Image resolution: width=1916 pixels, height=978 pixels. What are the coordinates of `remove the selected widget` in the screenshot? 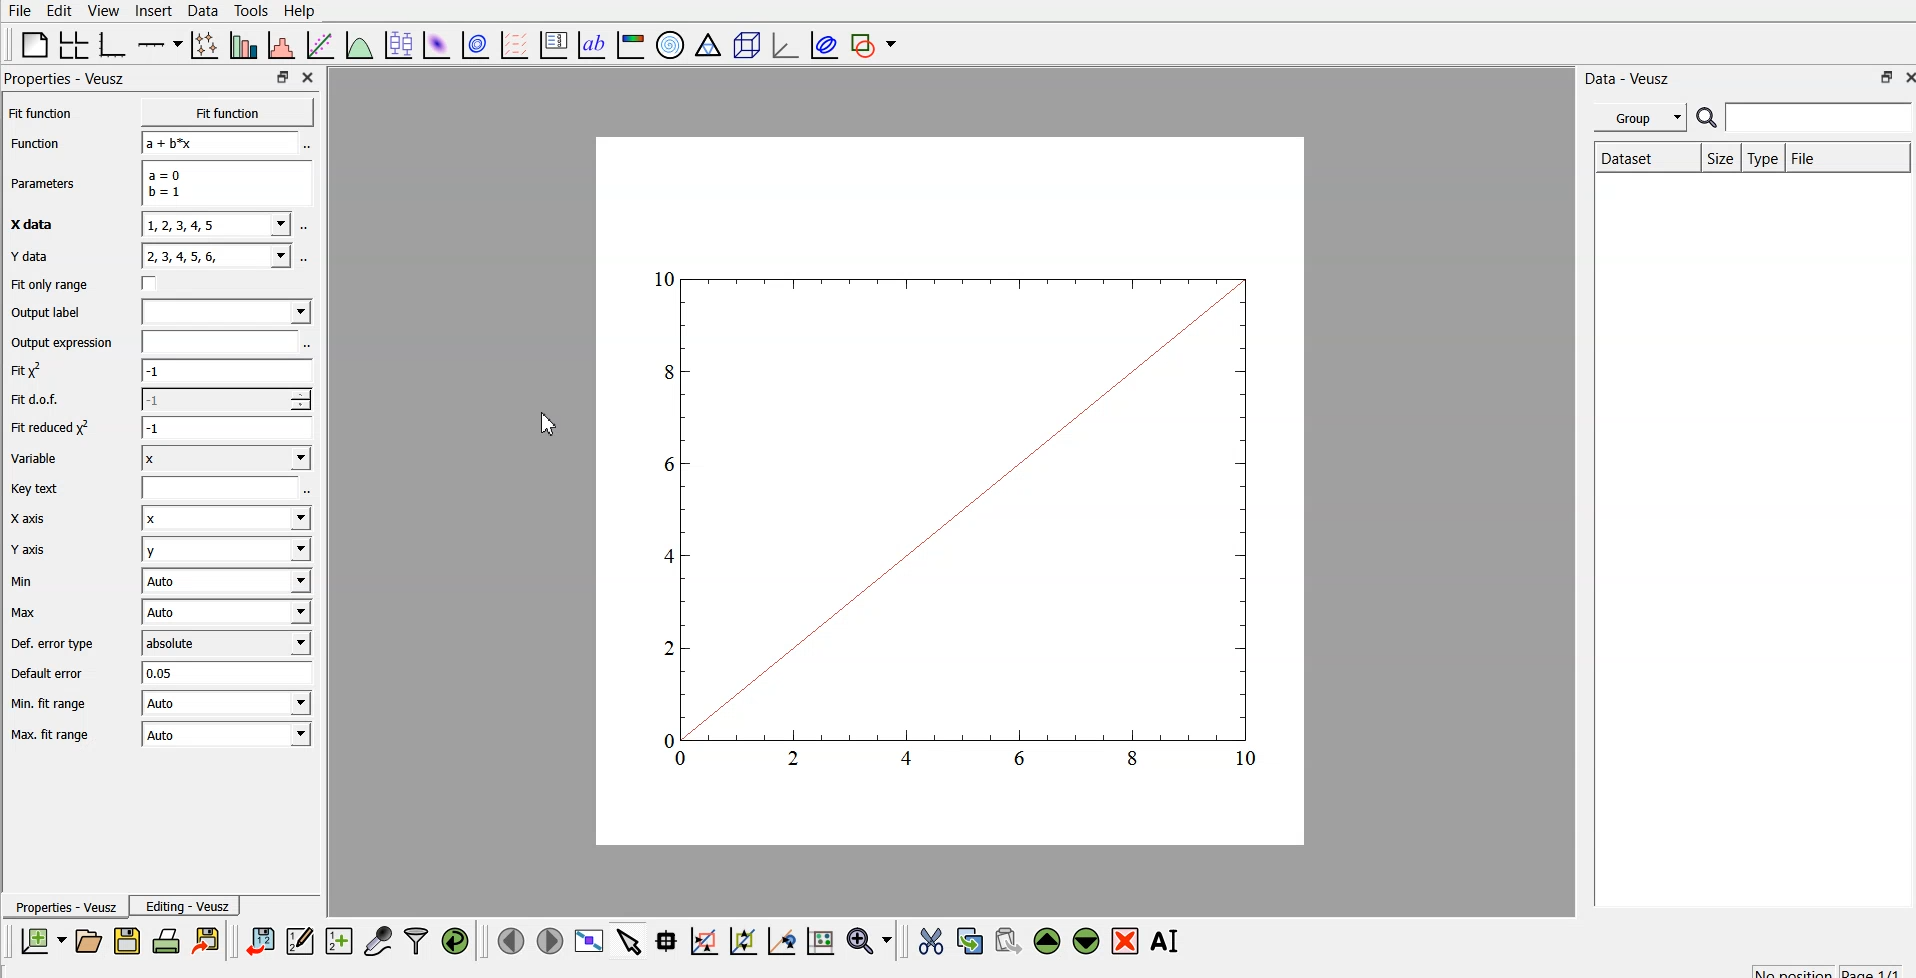 It's located at (1126, 942).